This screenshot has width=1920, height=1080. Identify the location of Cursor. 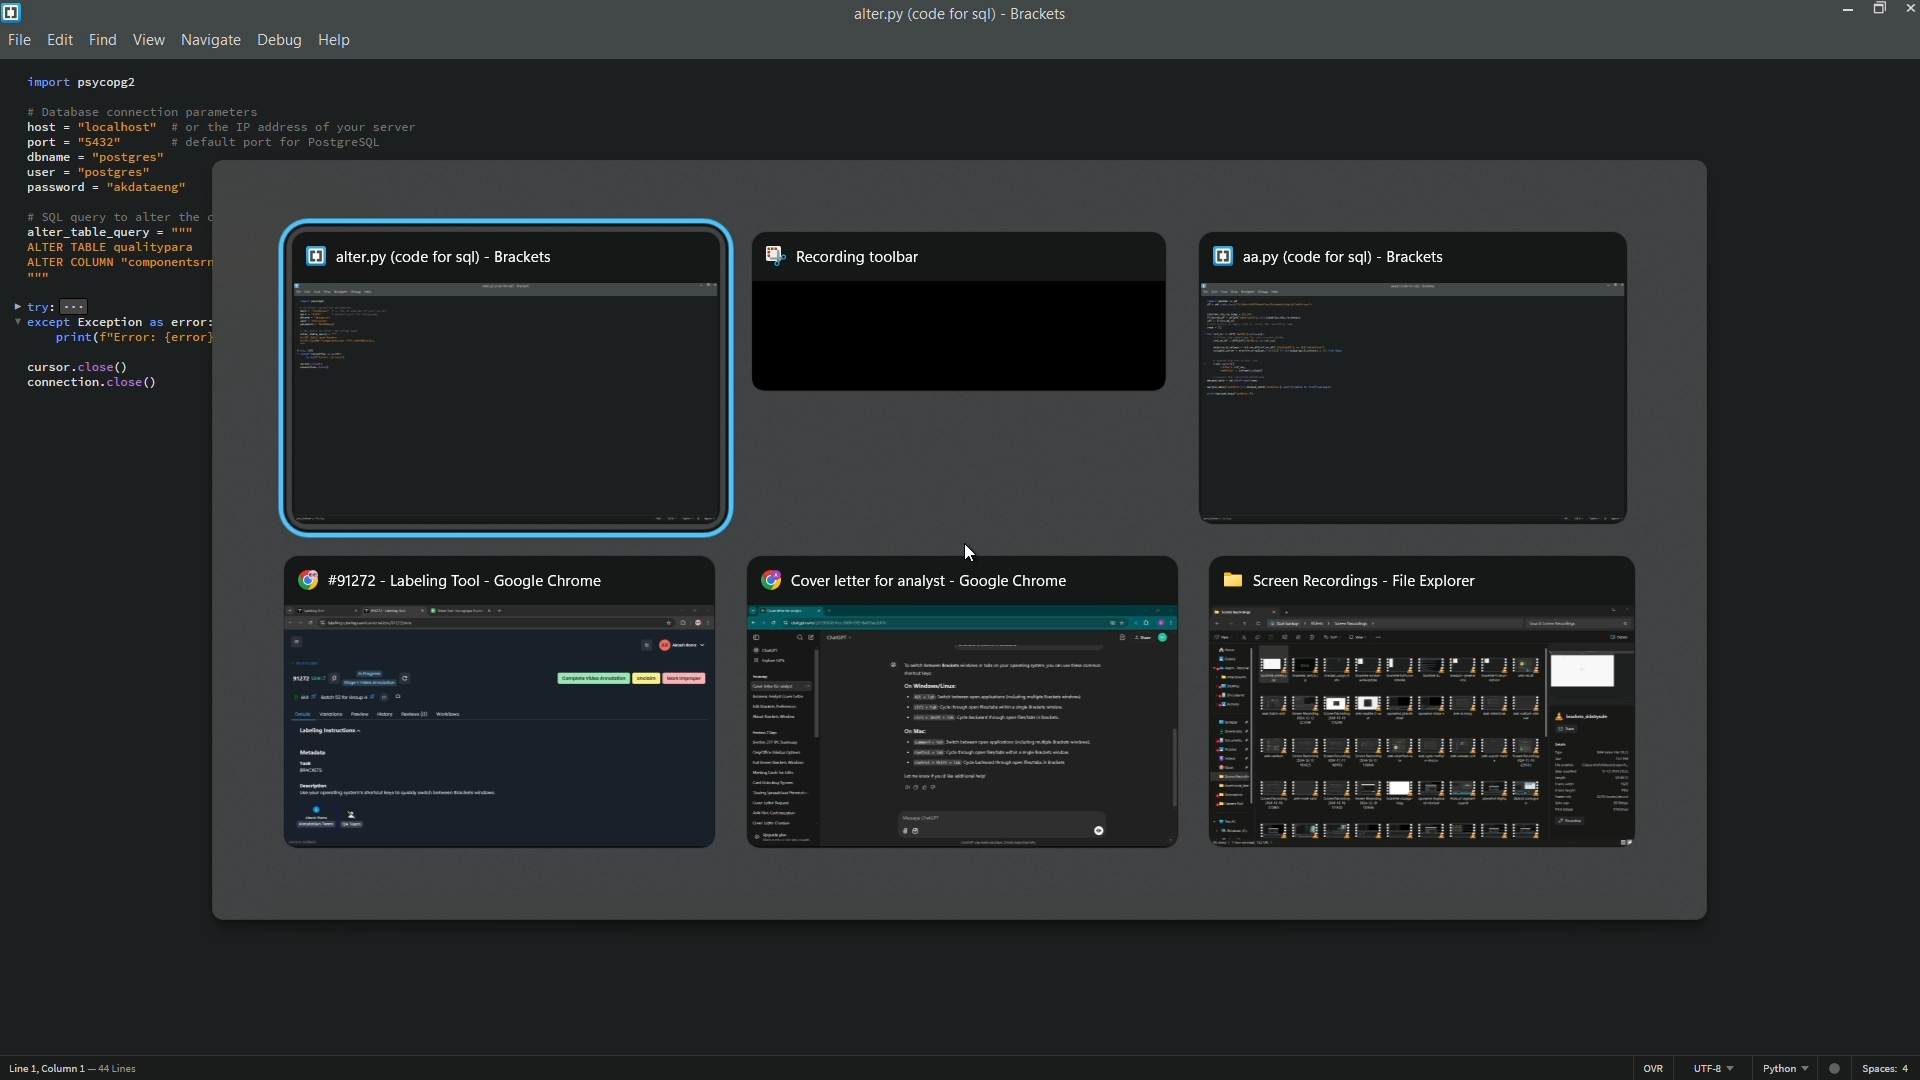
(970, 553).